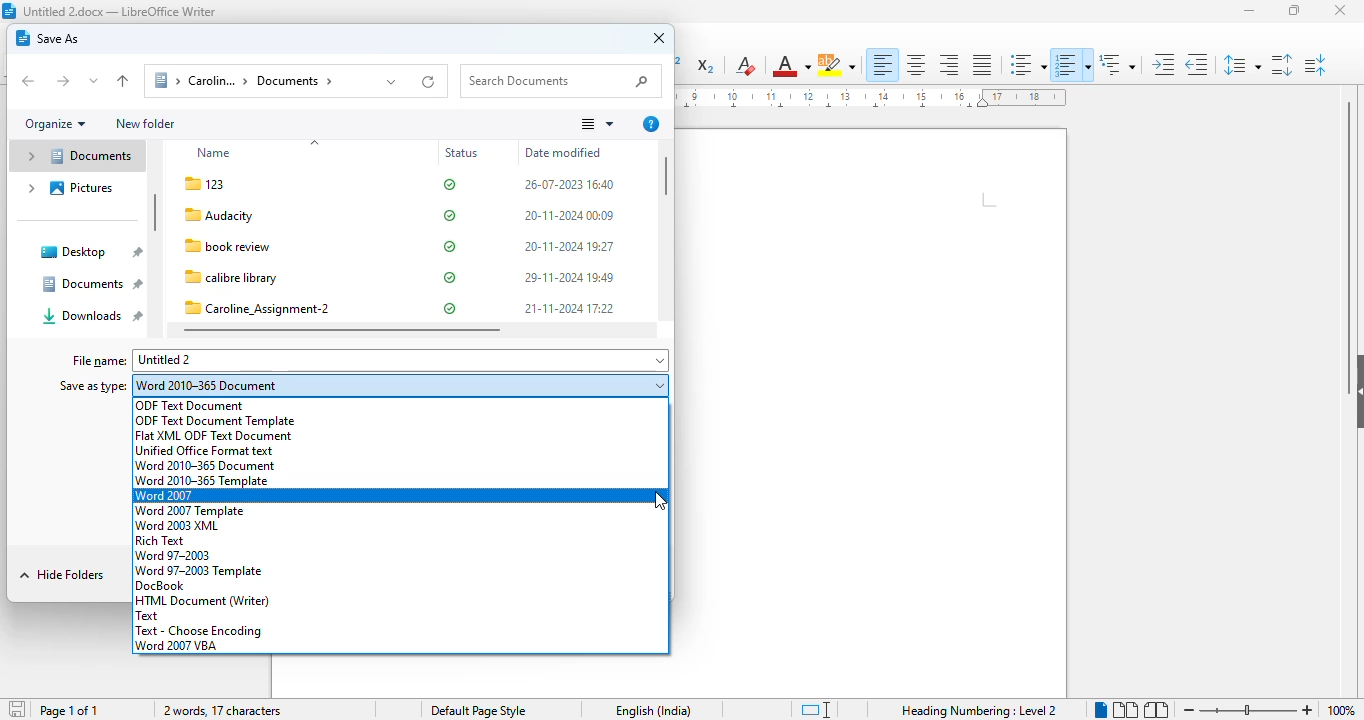  Describe the element at coordinates (90, 252) in the screenshot. I see `desktop` at that location.